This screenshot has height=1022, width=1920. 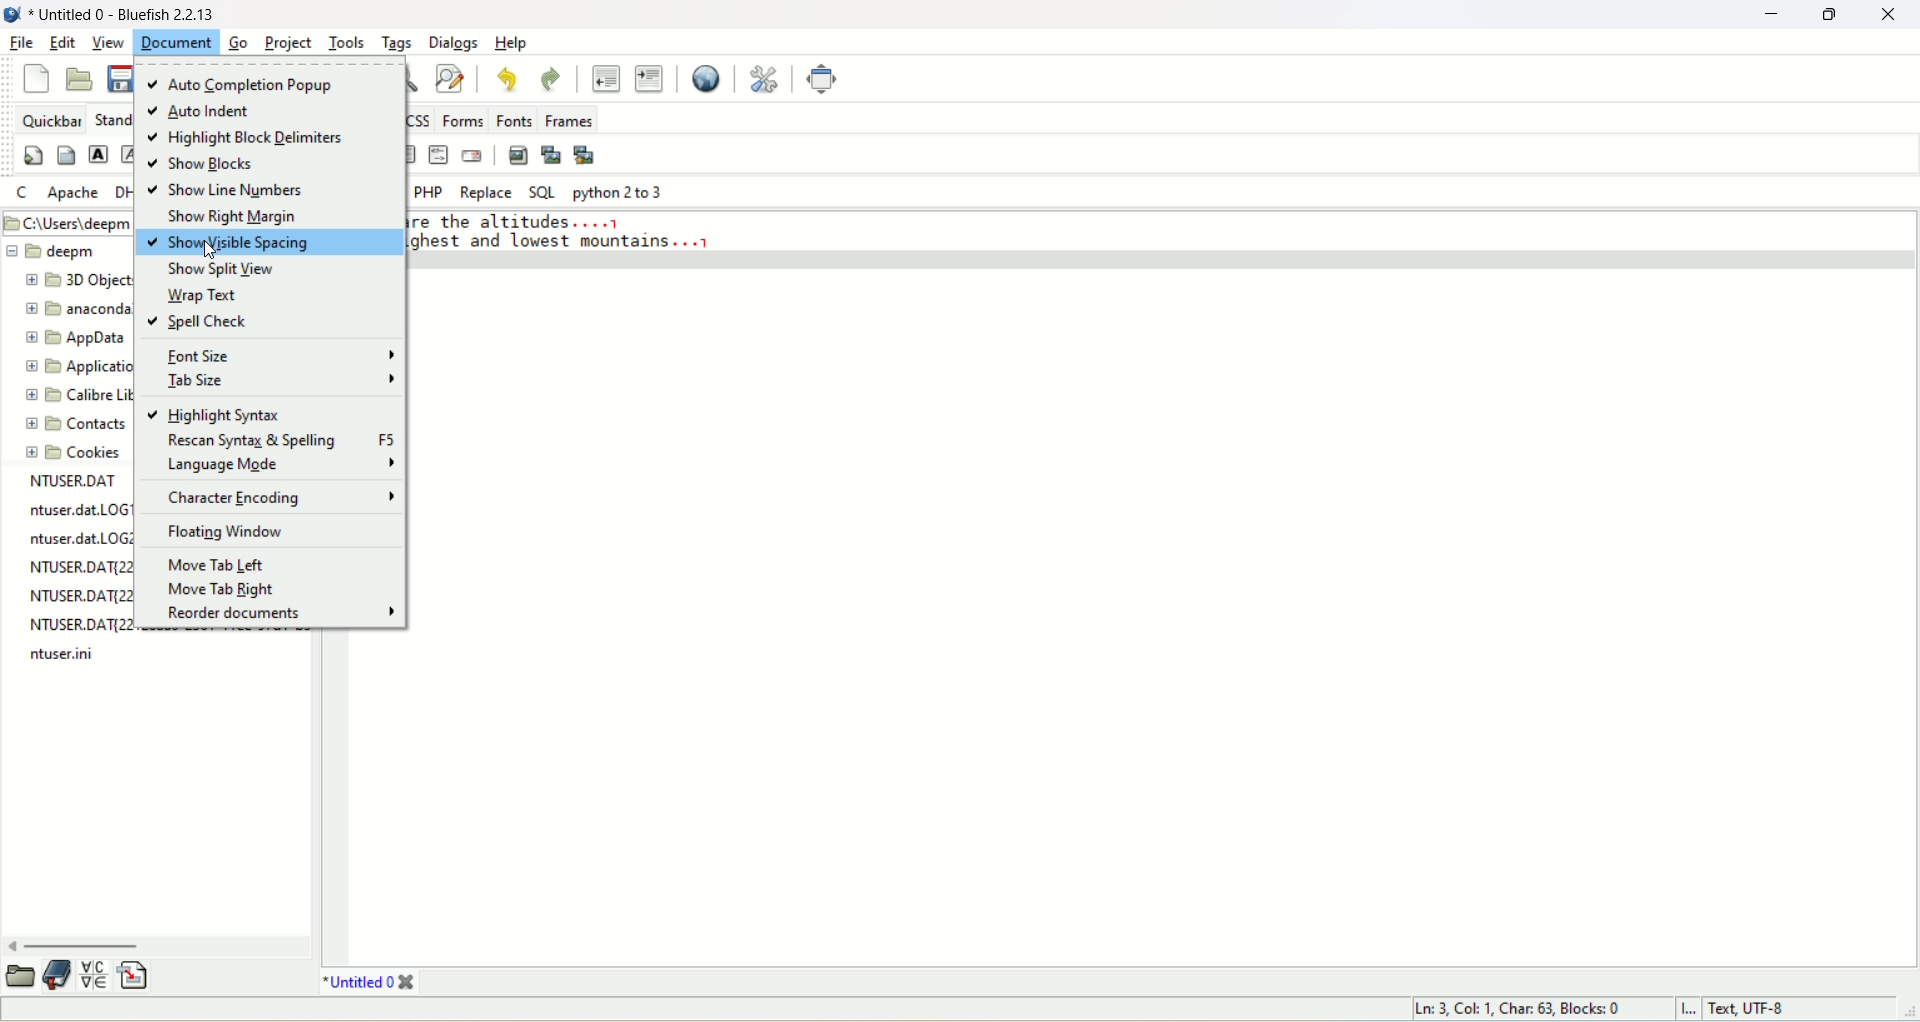 I want to click on maximize, so click(x=1823, y=17).